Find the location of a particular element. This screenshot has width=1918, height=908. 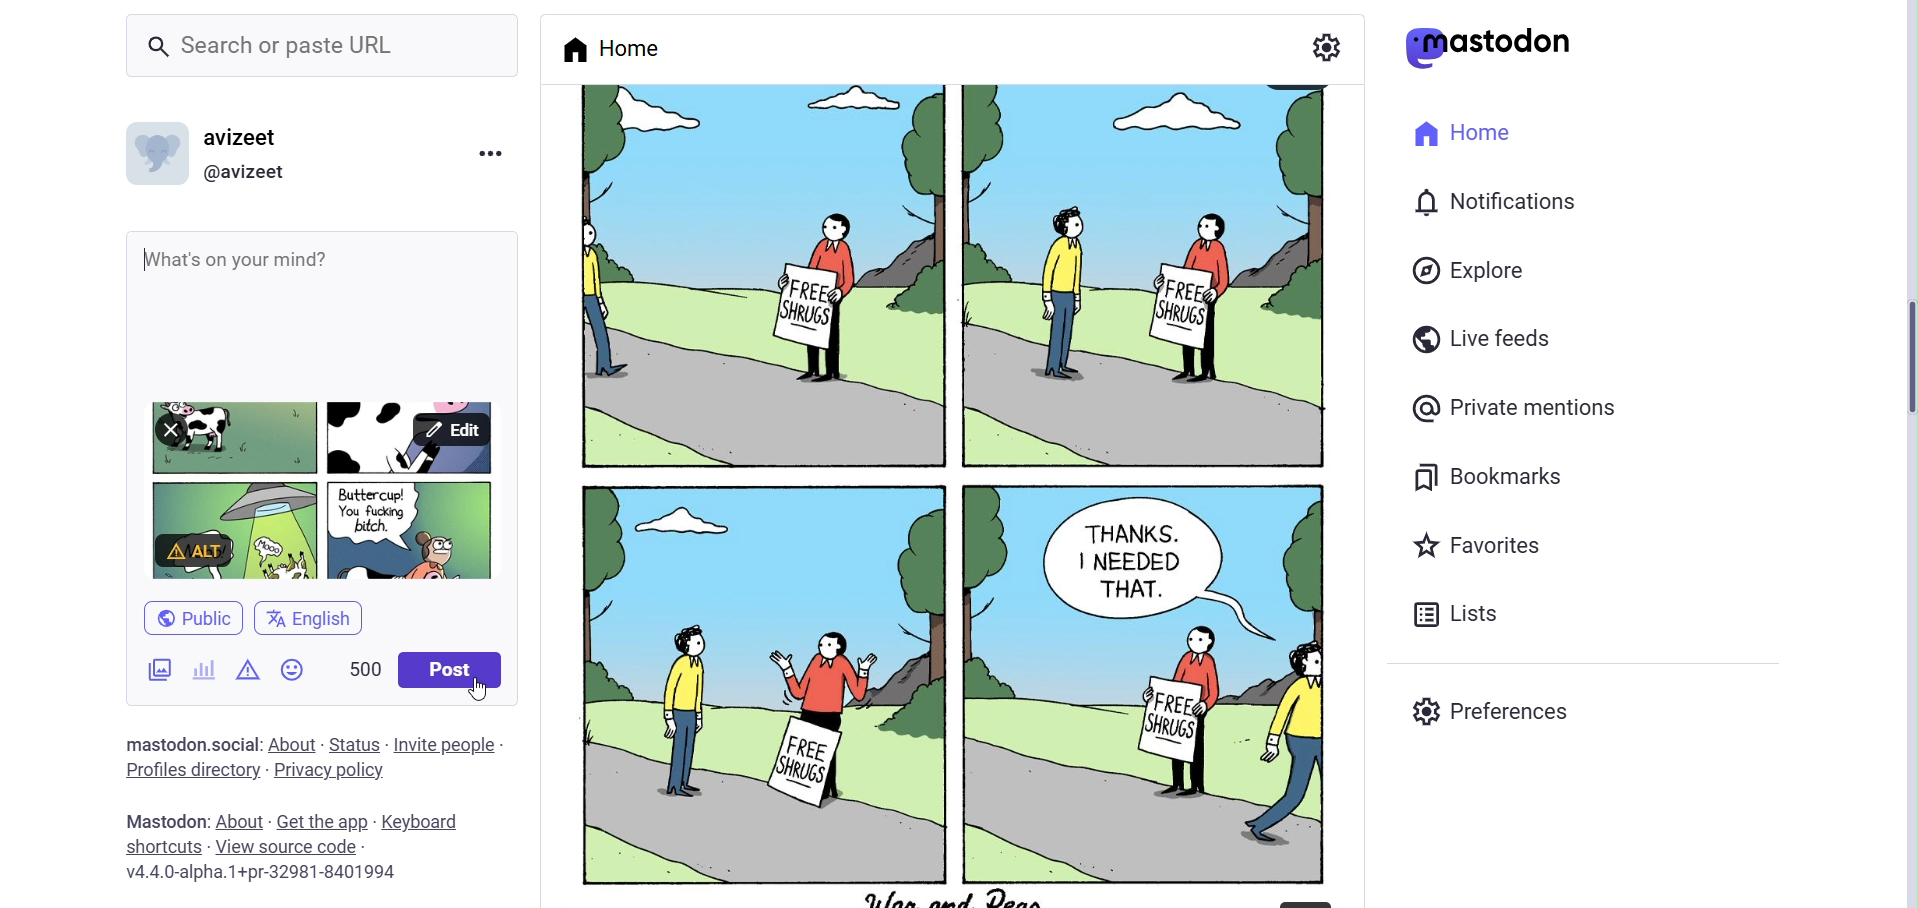

Status is located at coordinates (355, 745).